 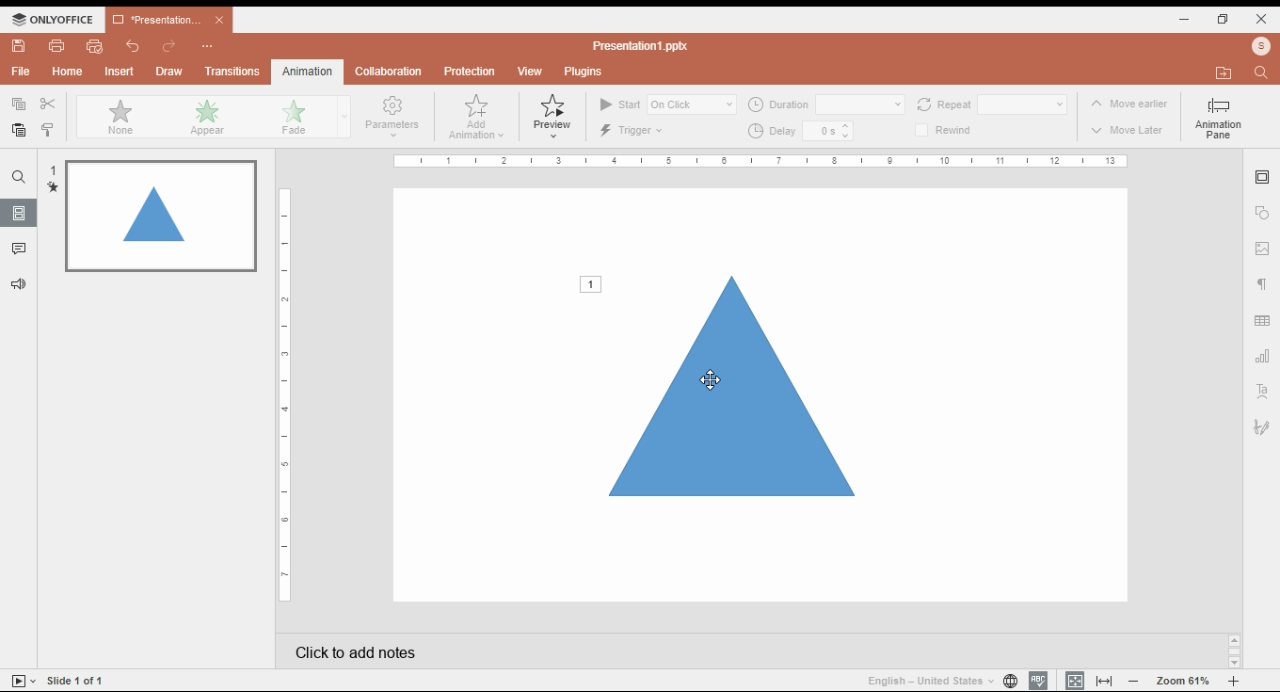 I want to click on image settings, so click(x=1264, y=248).